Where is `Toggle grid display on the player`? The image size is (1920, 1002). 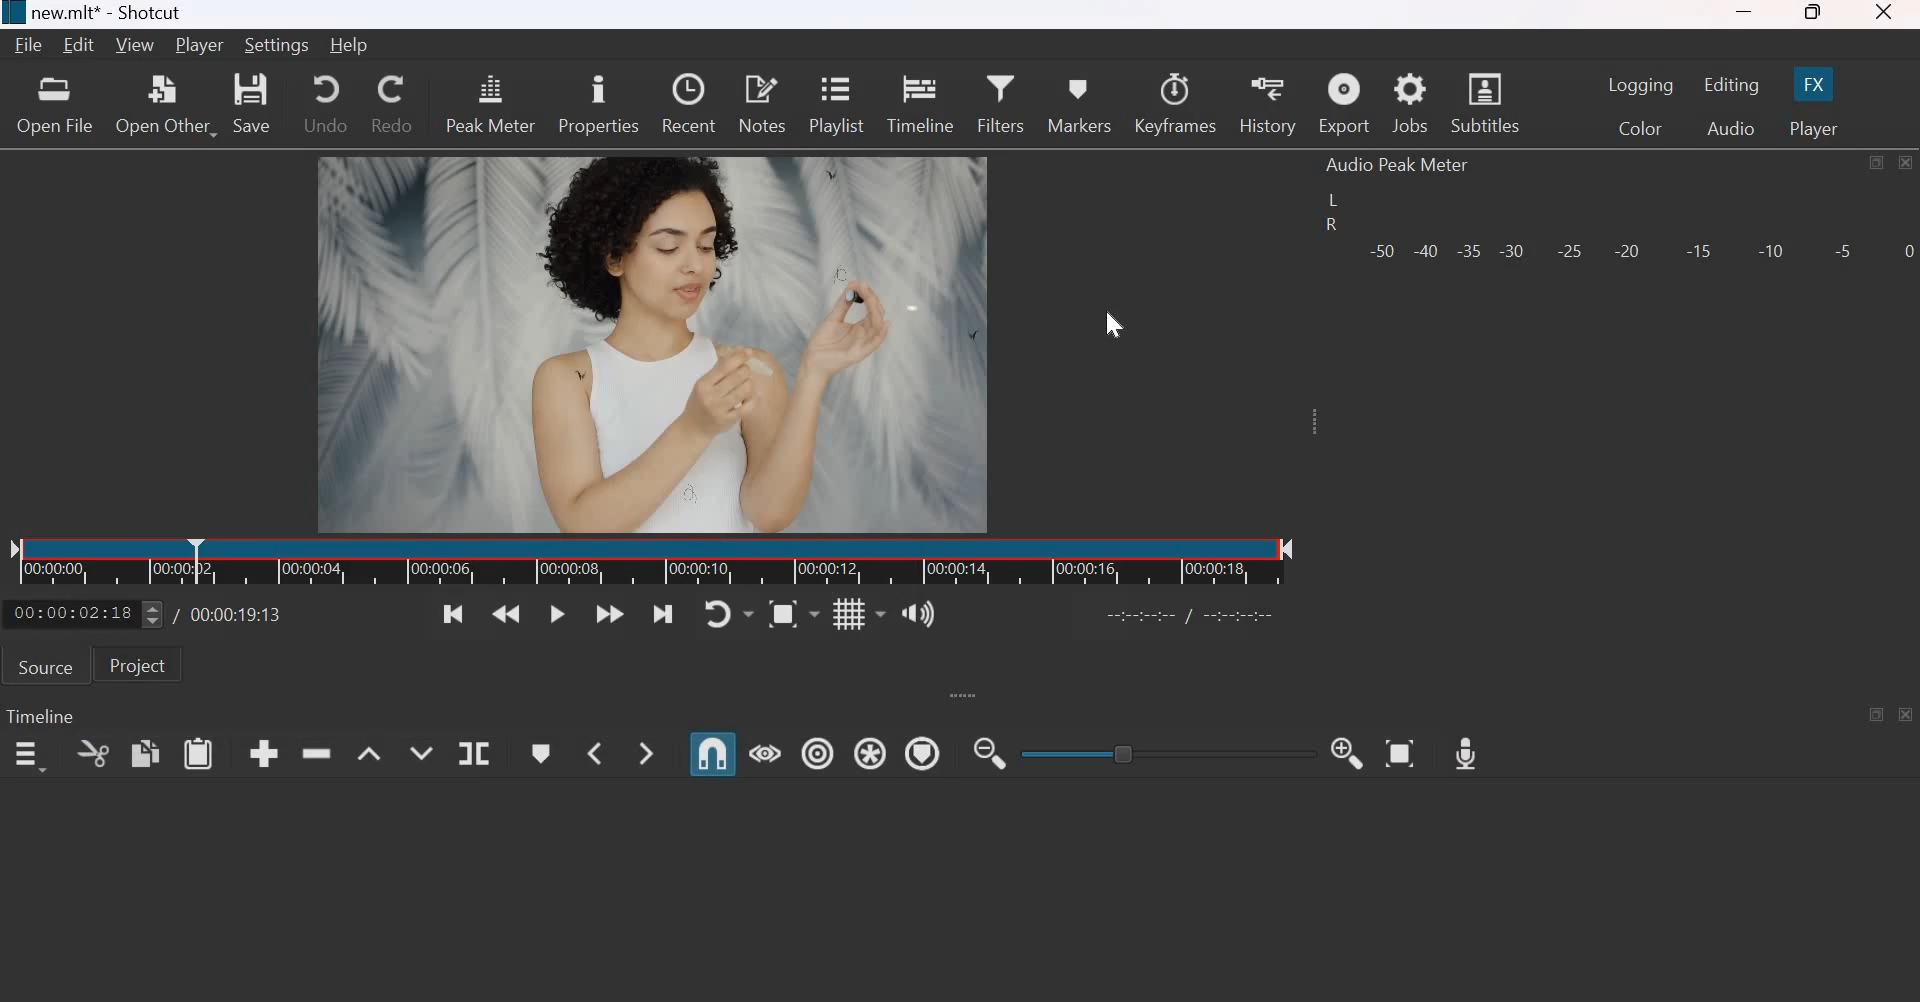 Toggle grid display on the player is located at coordinates (858, 615).